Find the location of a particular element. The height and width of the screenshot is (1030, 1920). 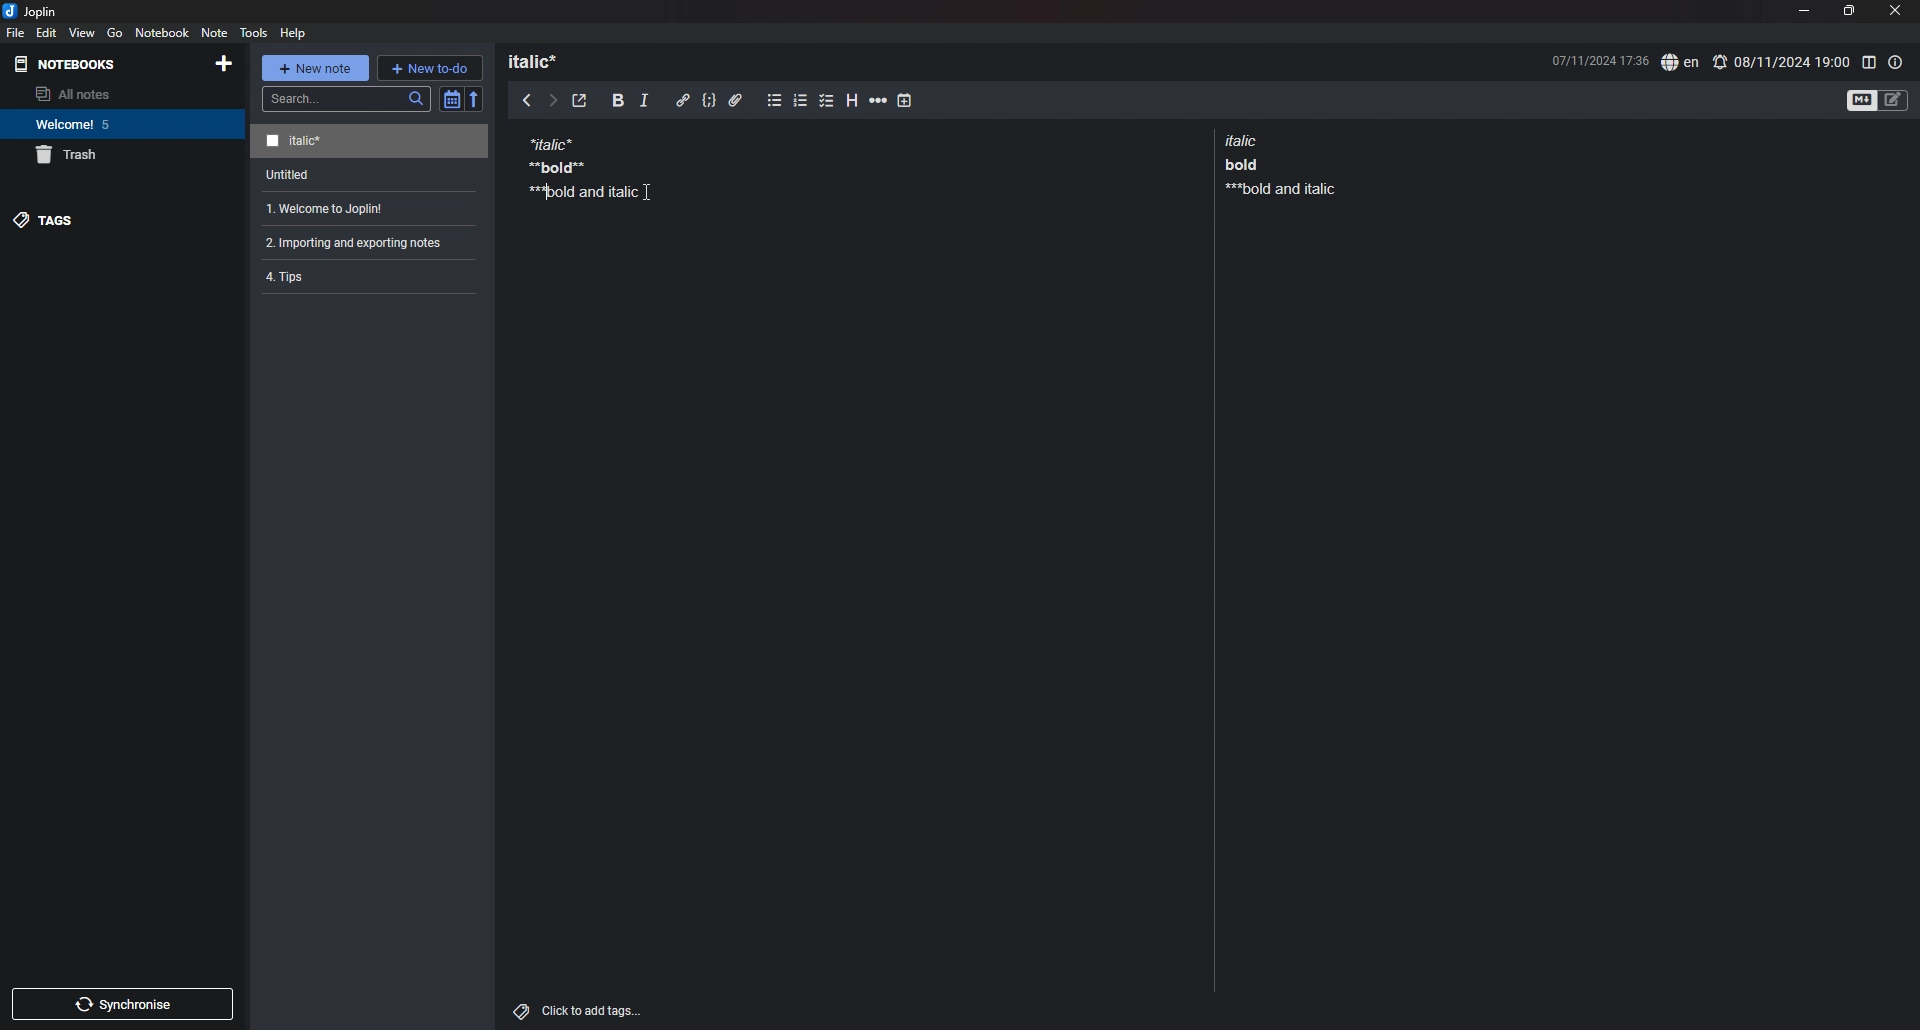

notebook is located at coordinates (120, 124).